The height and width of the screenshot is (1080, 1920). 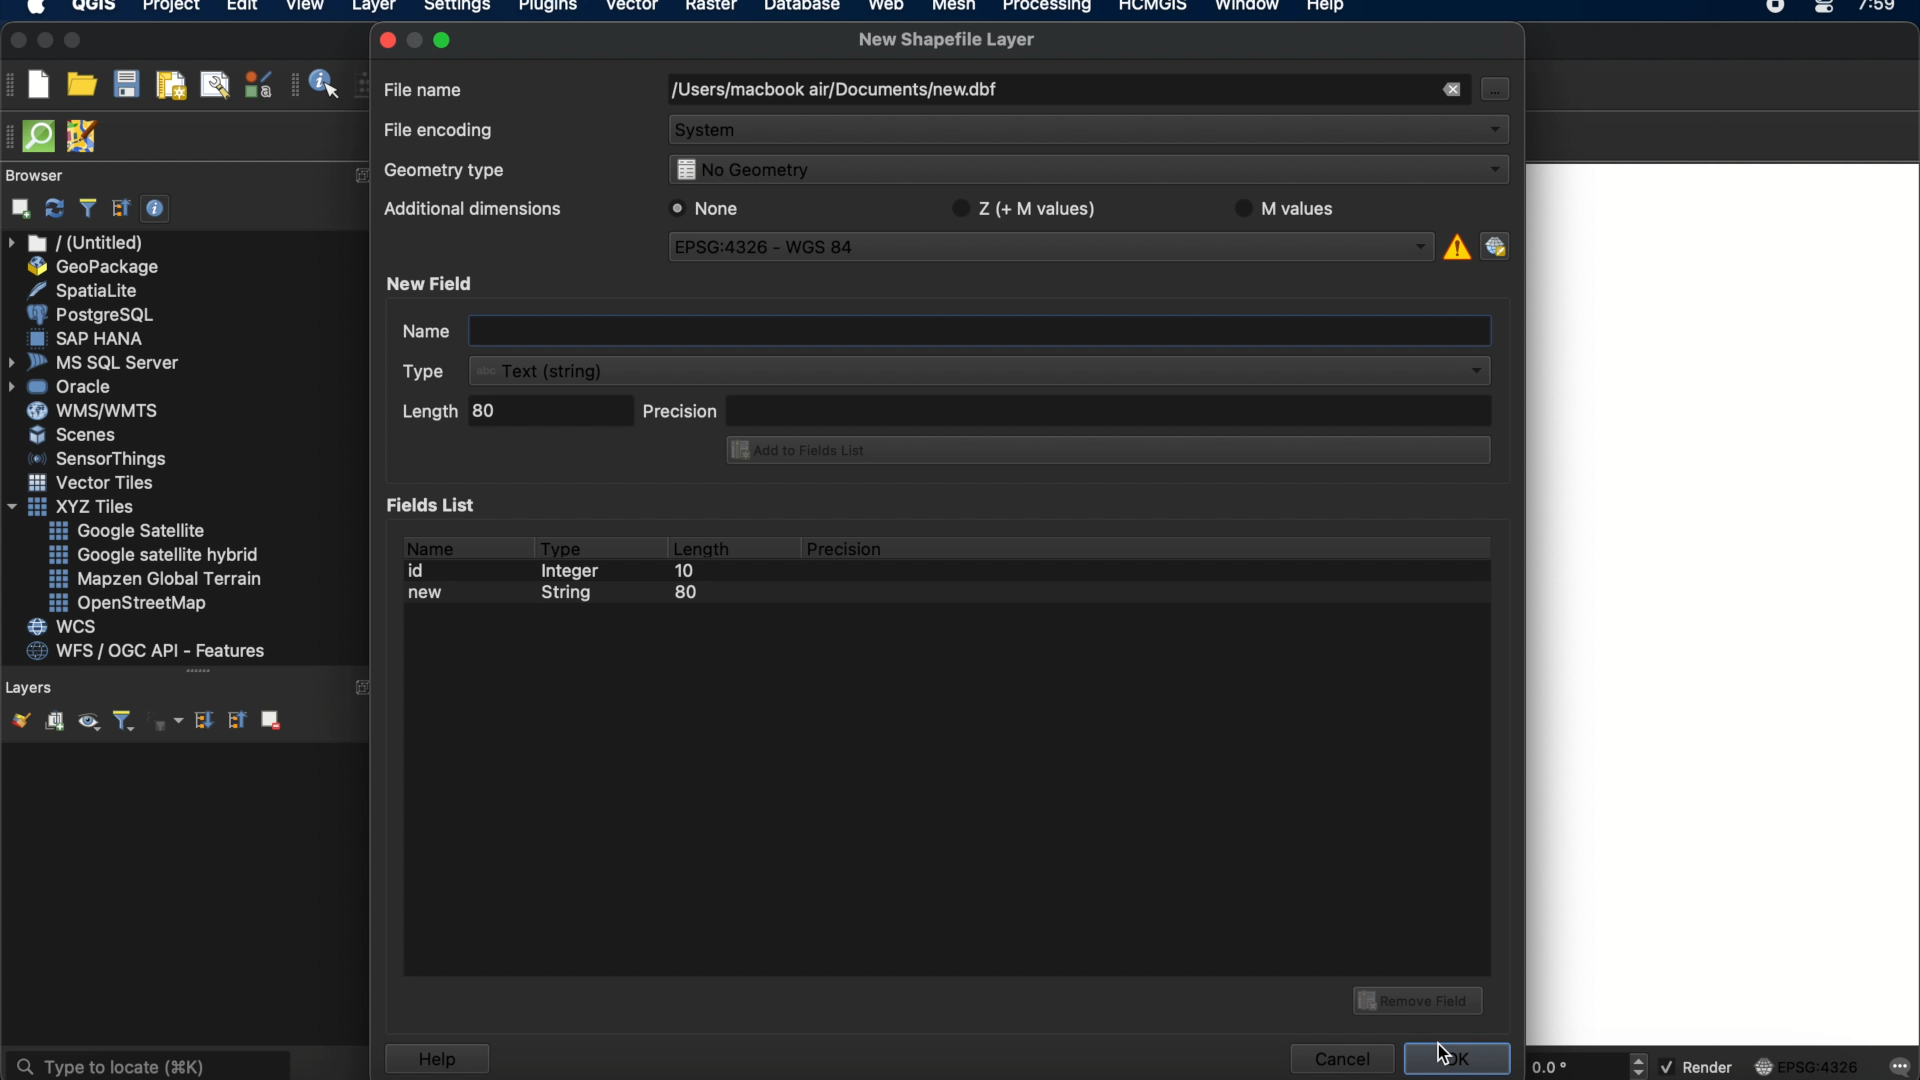 What do you see at coordinates (43, 136) in the screenshot?
I see `QuickOSM` at bounding box center [43, 136].